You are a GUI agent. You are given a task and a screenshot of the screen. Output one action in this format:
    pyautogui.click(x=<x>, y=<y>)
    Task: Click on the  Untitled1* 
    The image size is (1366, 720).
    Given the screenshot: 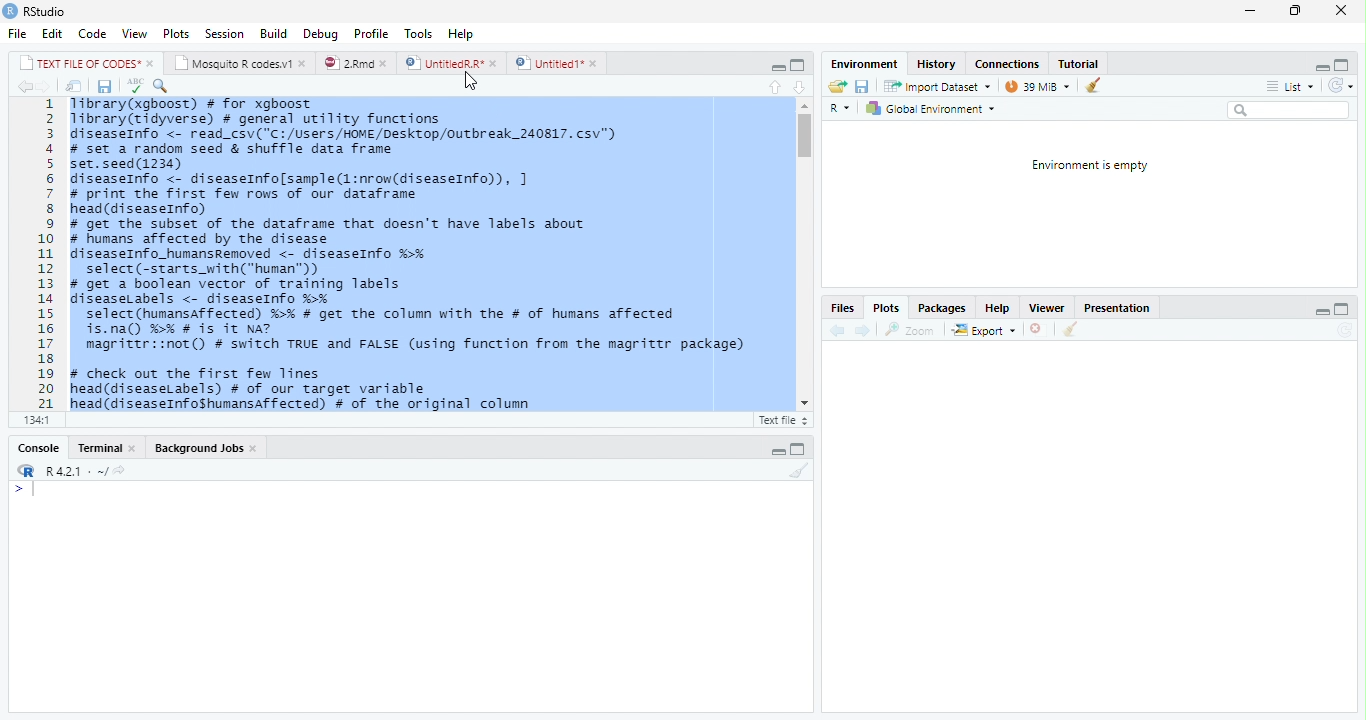 What is the action you would take?
    pyautogui.click(x=557, y=62)
    